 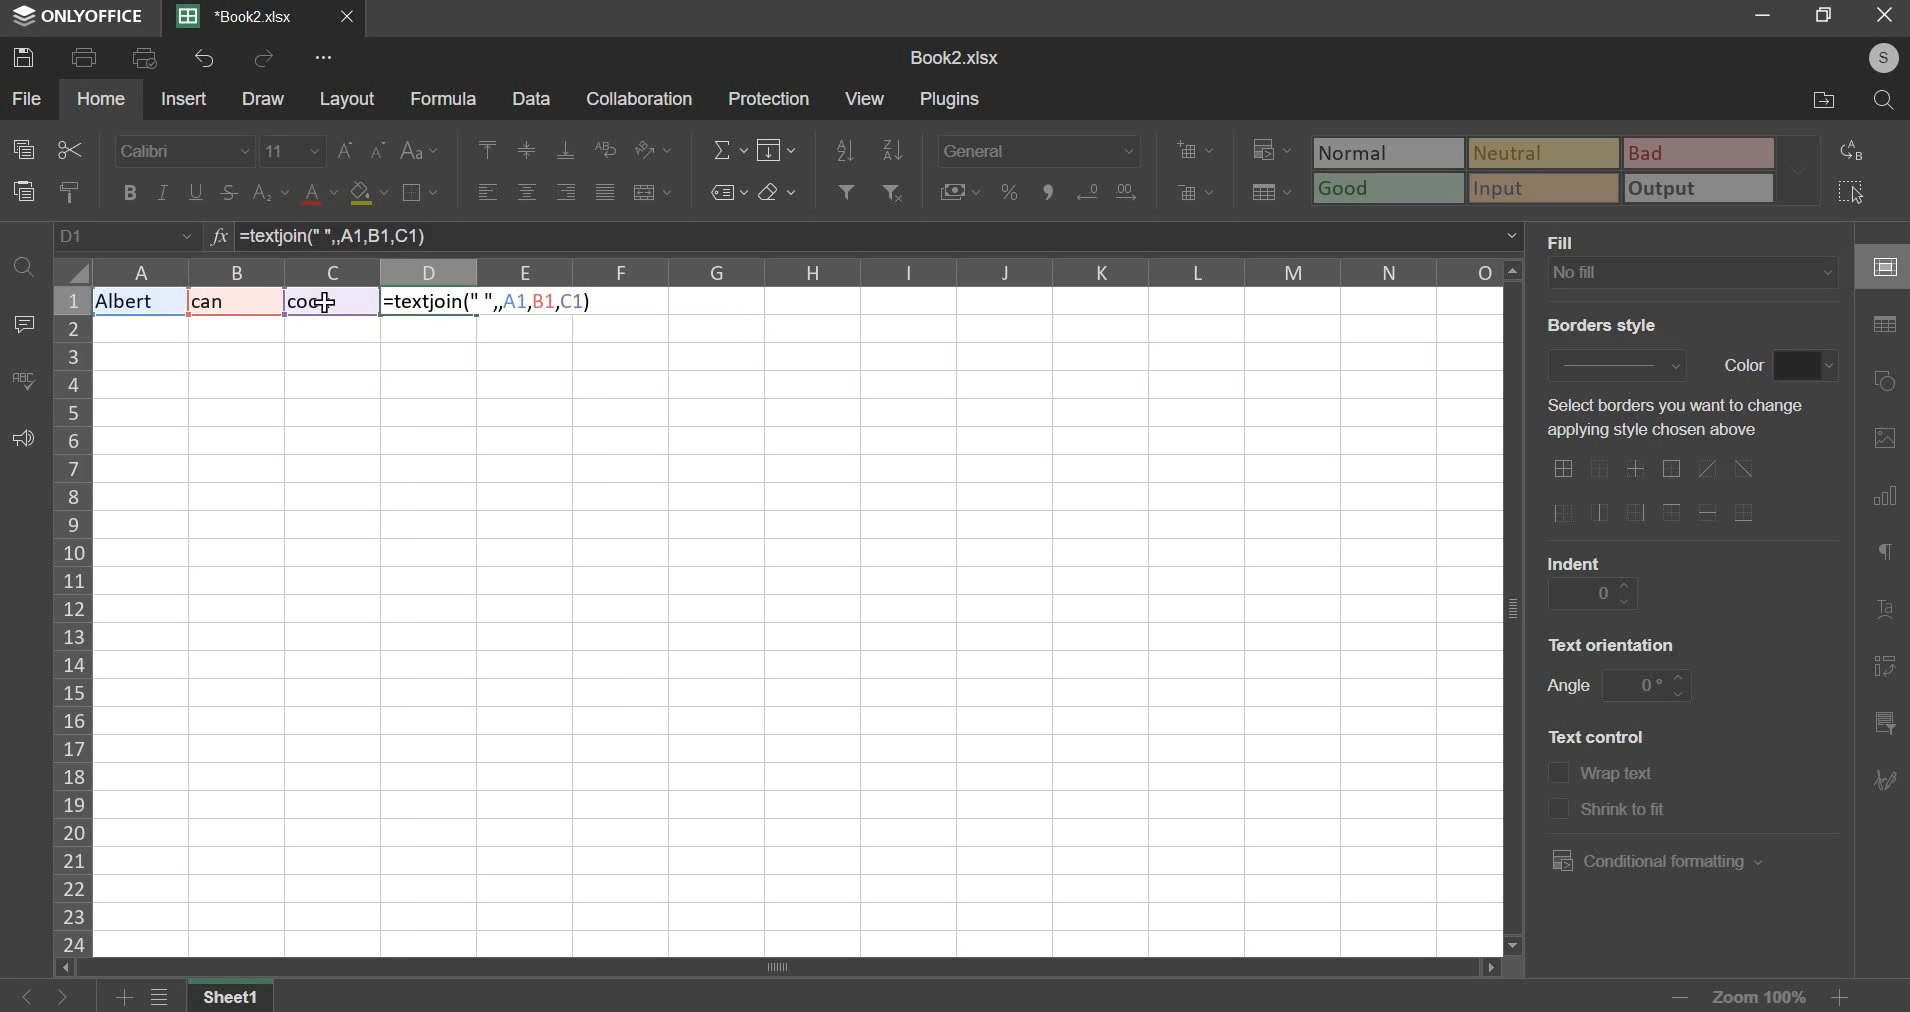 I want to click on picture or video, so click(x=1884, y=440).